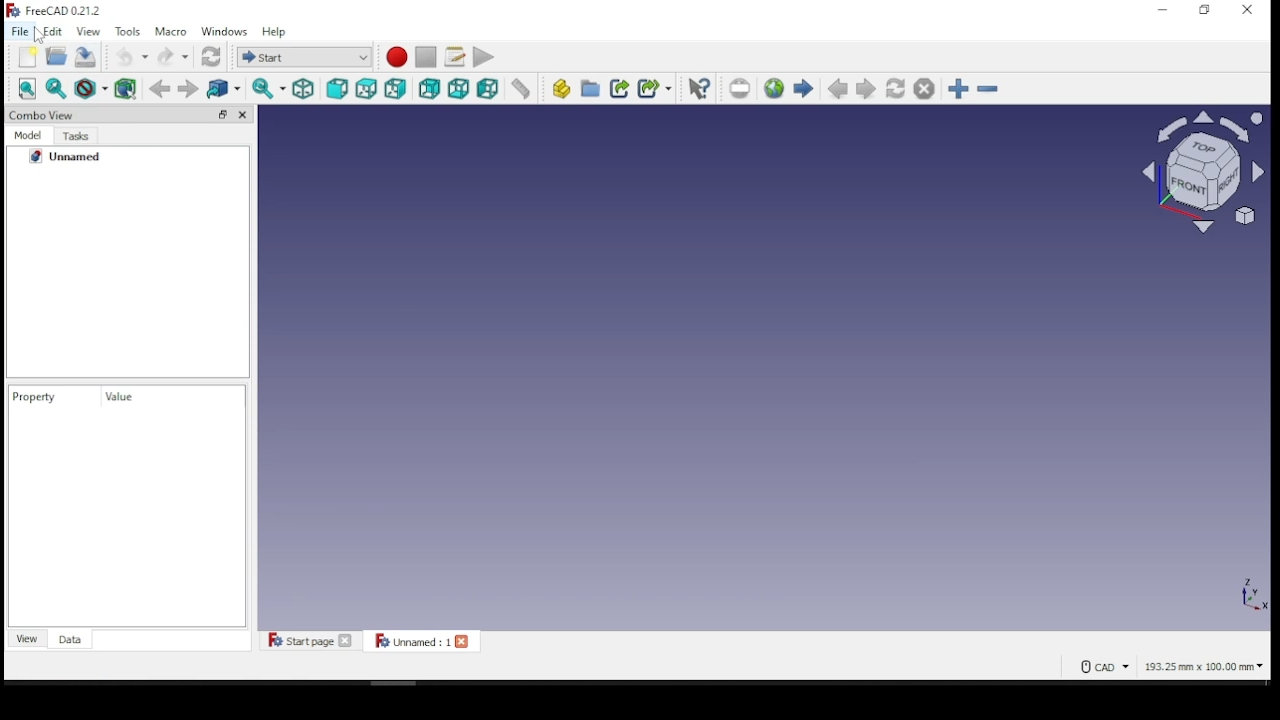 The image size is (1280, 720). I want to click on new, so click(26, 57).